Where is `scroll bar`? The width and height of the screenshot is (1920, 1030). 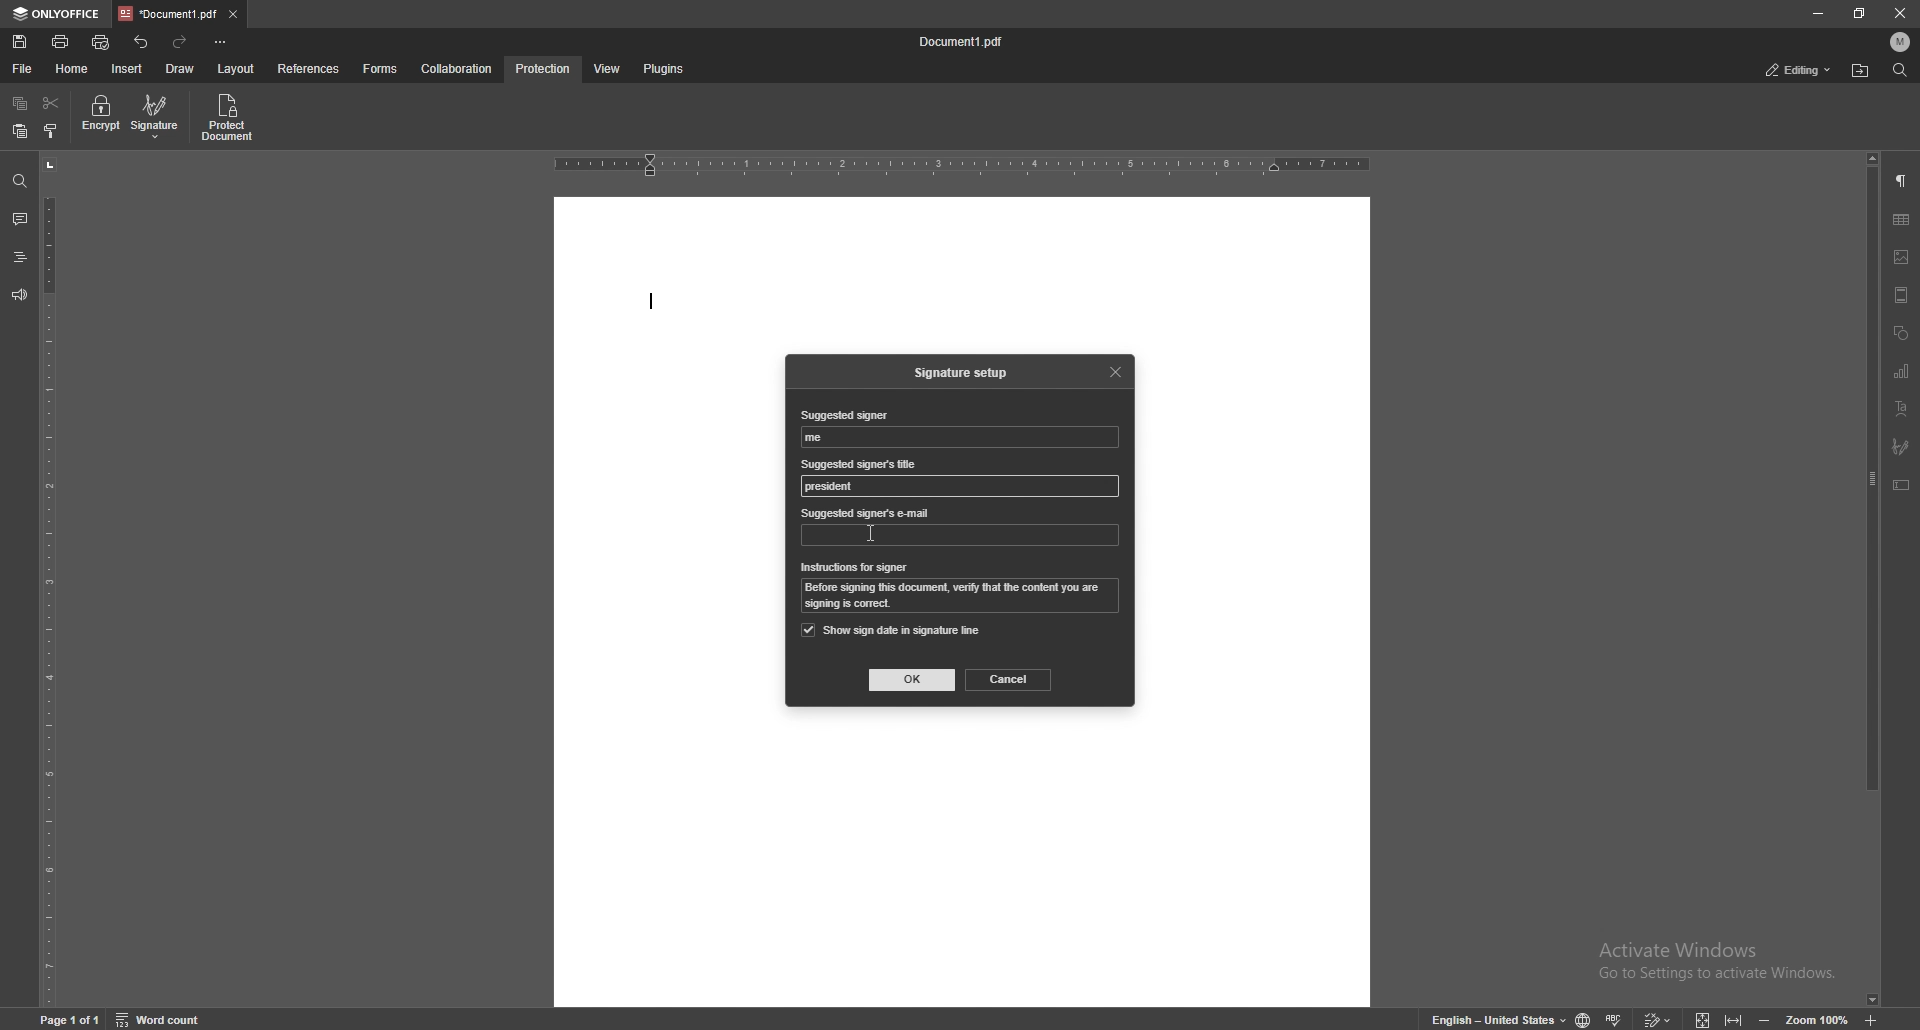
scroll bar is located at coordinates (1873, 580).